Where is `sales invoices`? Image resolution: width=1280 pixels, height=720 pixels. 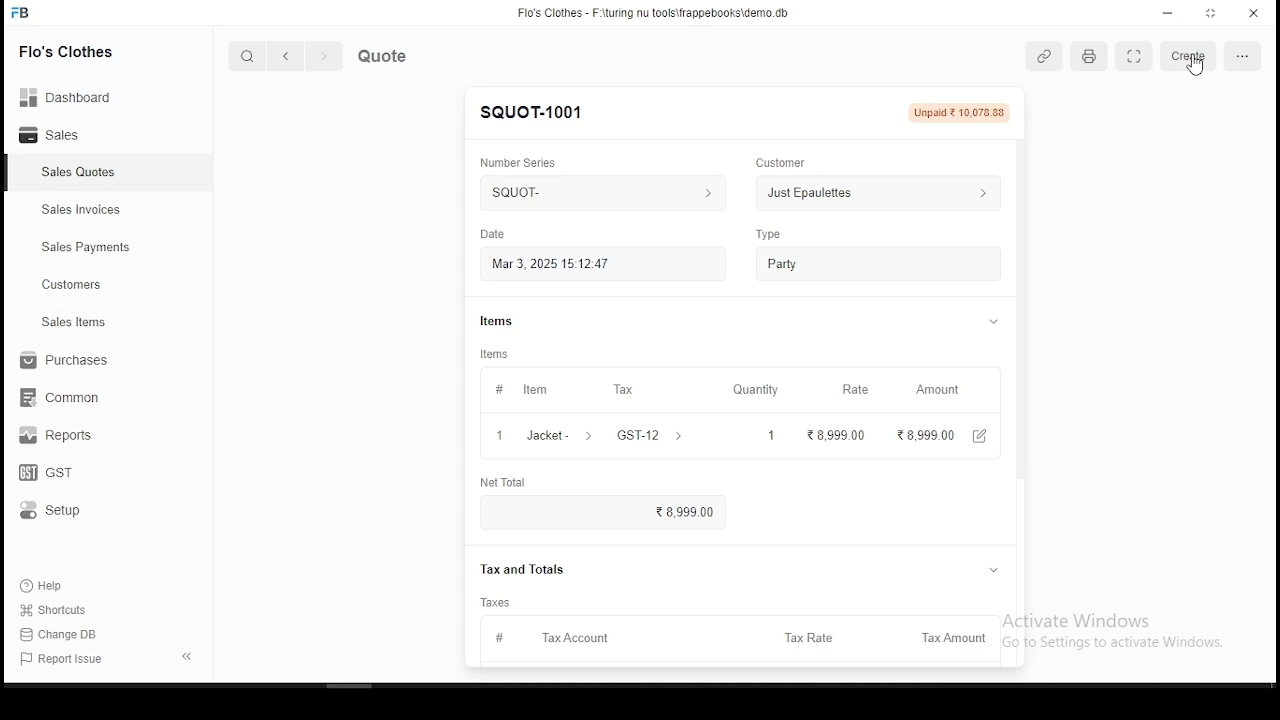 sales invoices is located at coordinates (86, 211).